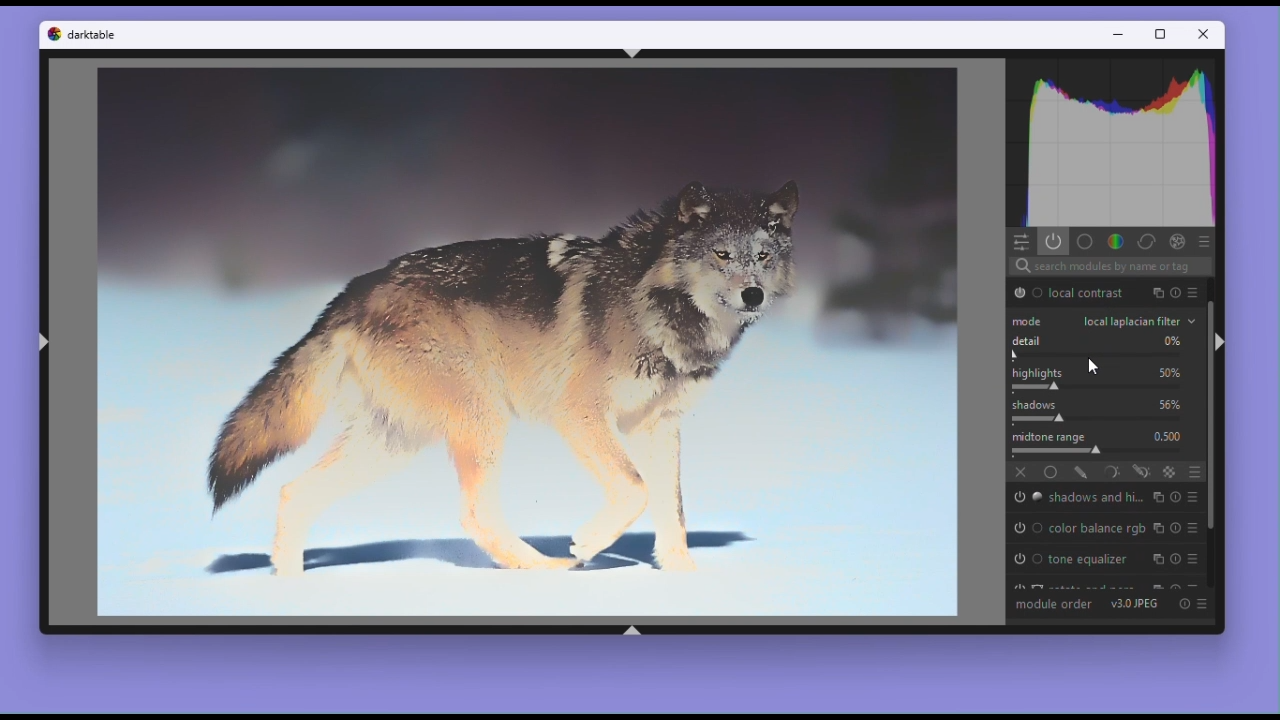  What do you see at coordinates (1207, 242) in the screenshot?
I see `presets` at bounding box center [1207, 242].